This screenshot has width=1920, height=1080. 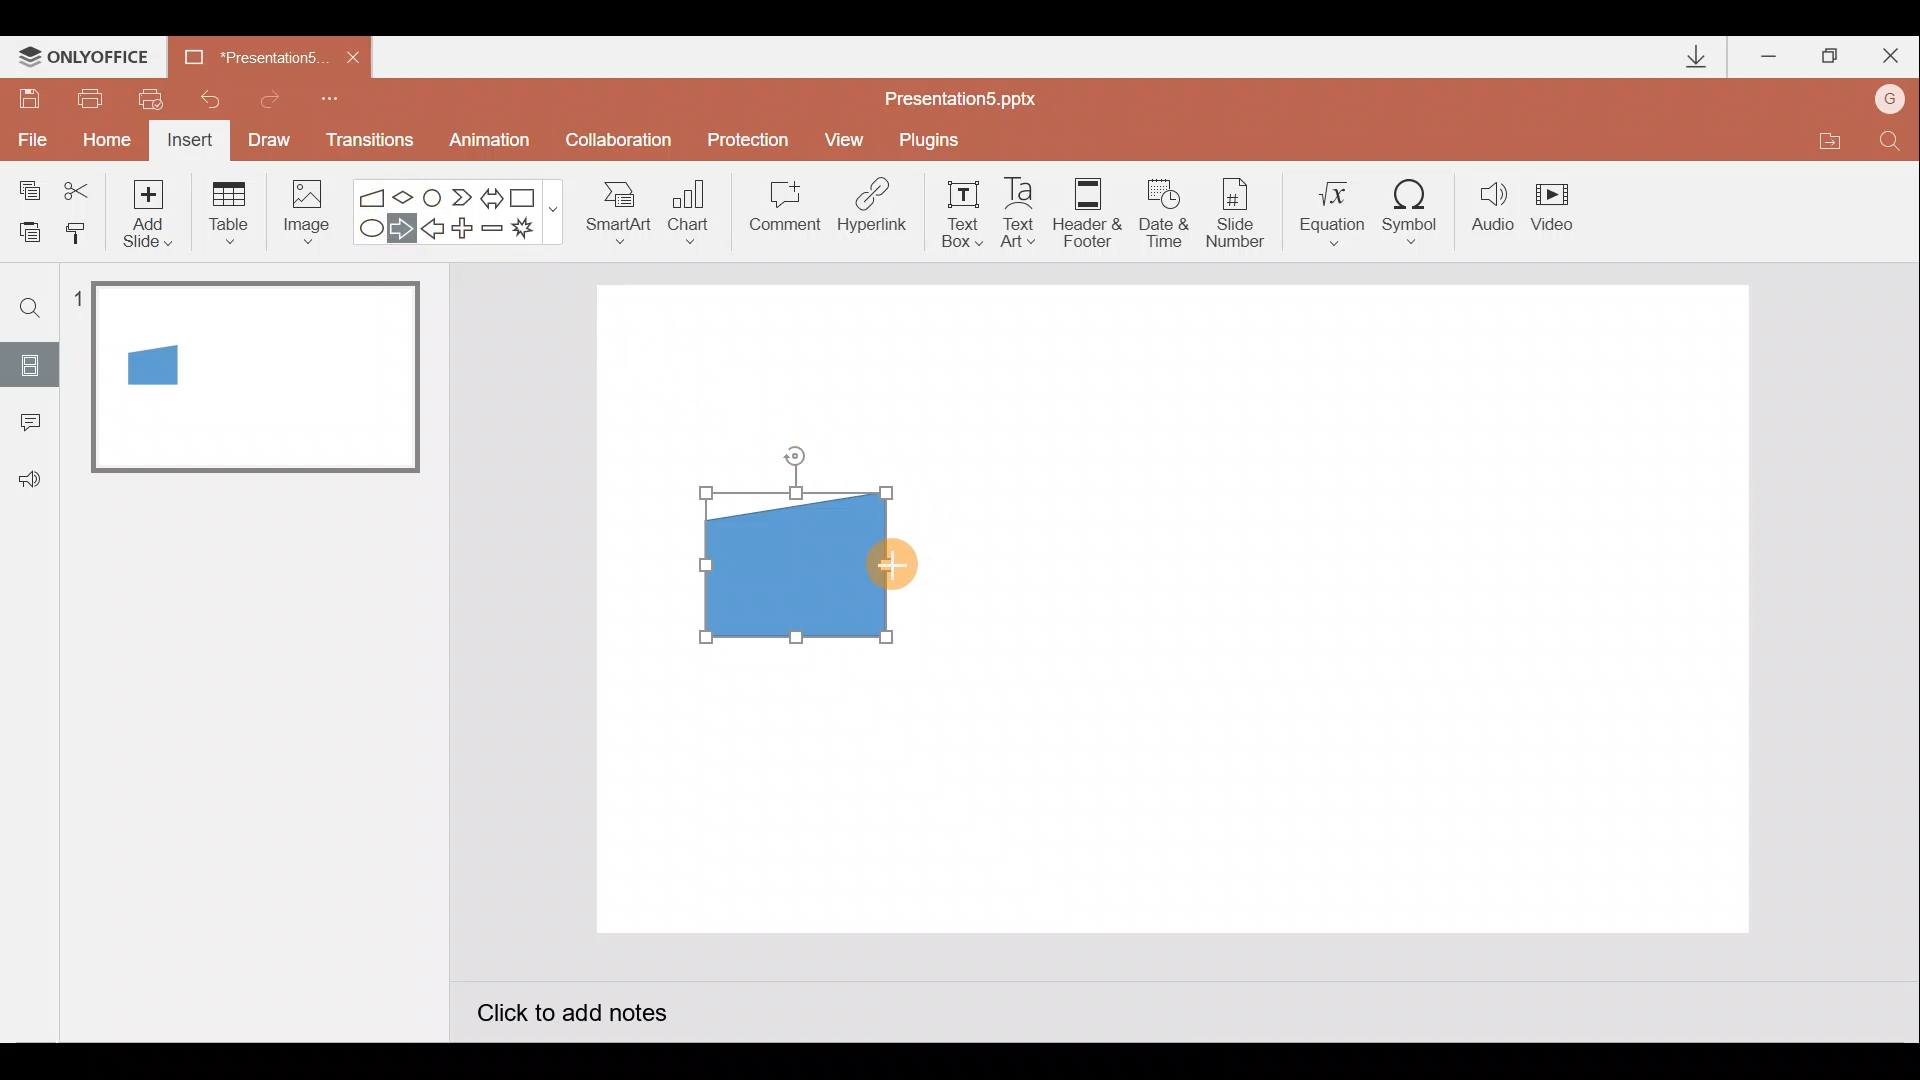 I want to click on Rectangle, so click(x=528, y=196).